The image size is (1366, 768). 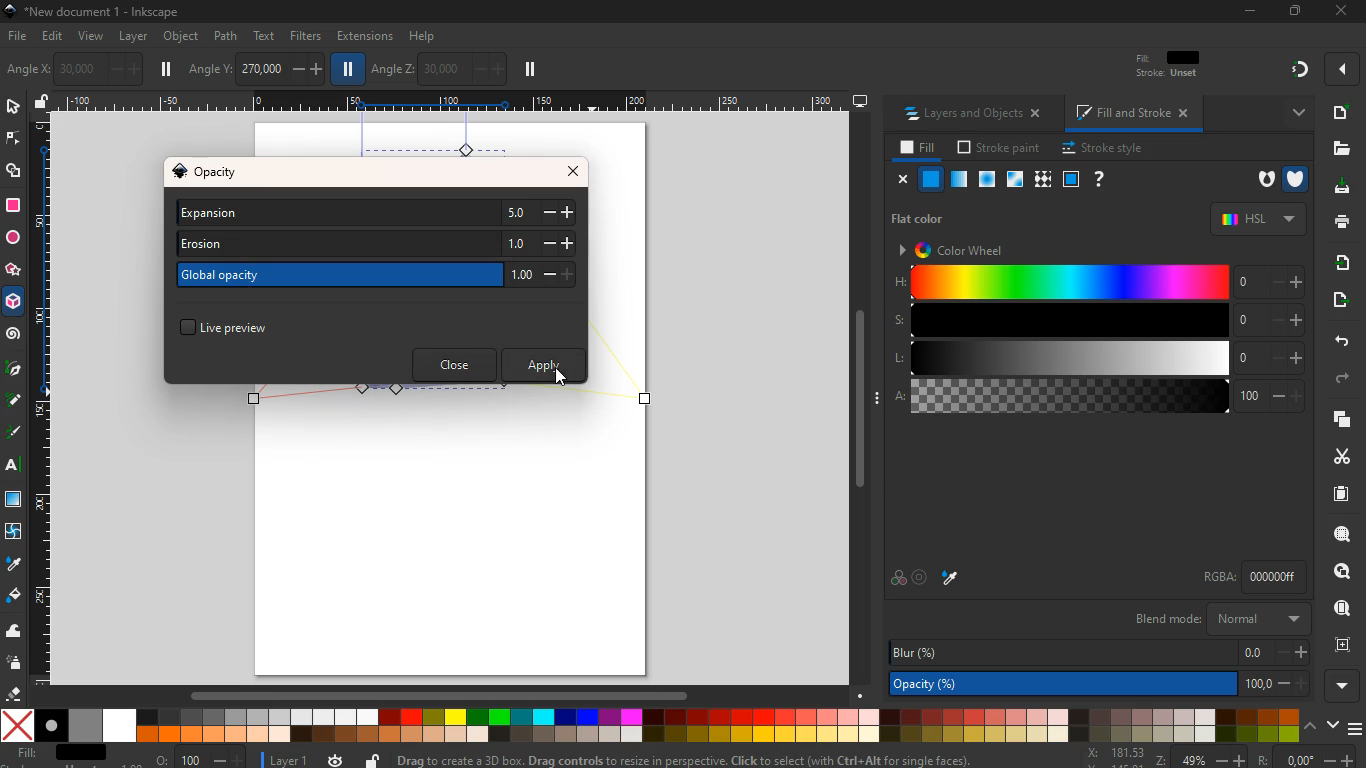 What do you see at coordinates (1354, 724) in the screenshot?
I see `menu` at bounding box center [1354, 724].